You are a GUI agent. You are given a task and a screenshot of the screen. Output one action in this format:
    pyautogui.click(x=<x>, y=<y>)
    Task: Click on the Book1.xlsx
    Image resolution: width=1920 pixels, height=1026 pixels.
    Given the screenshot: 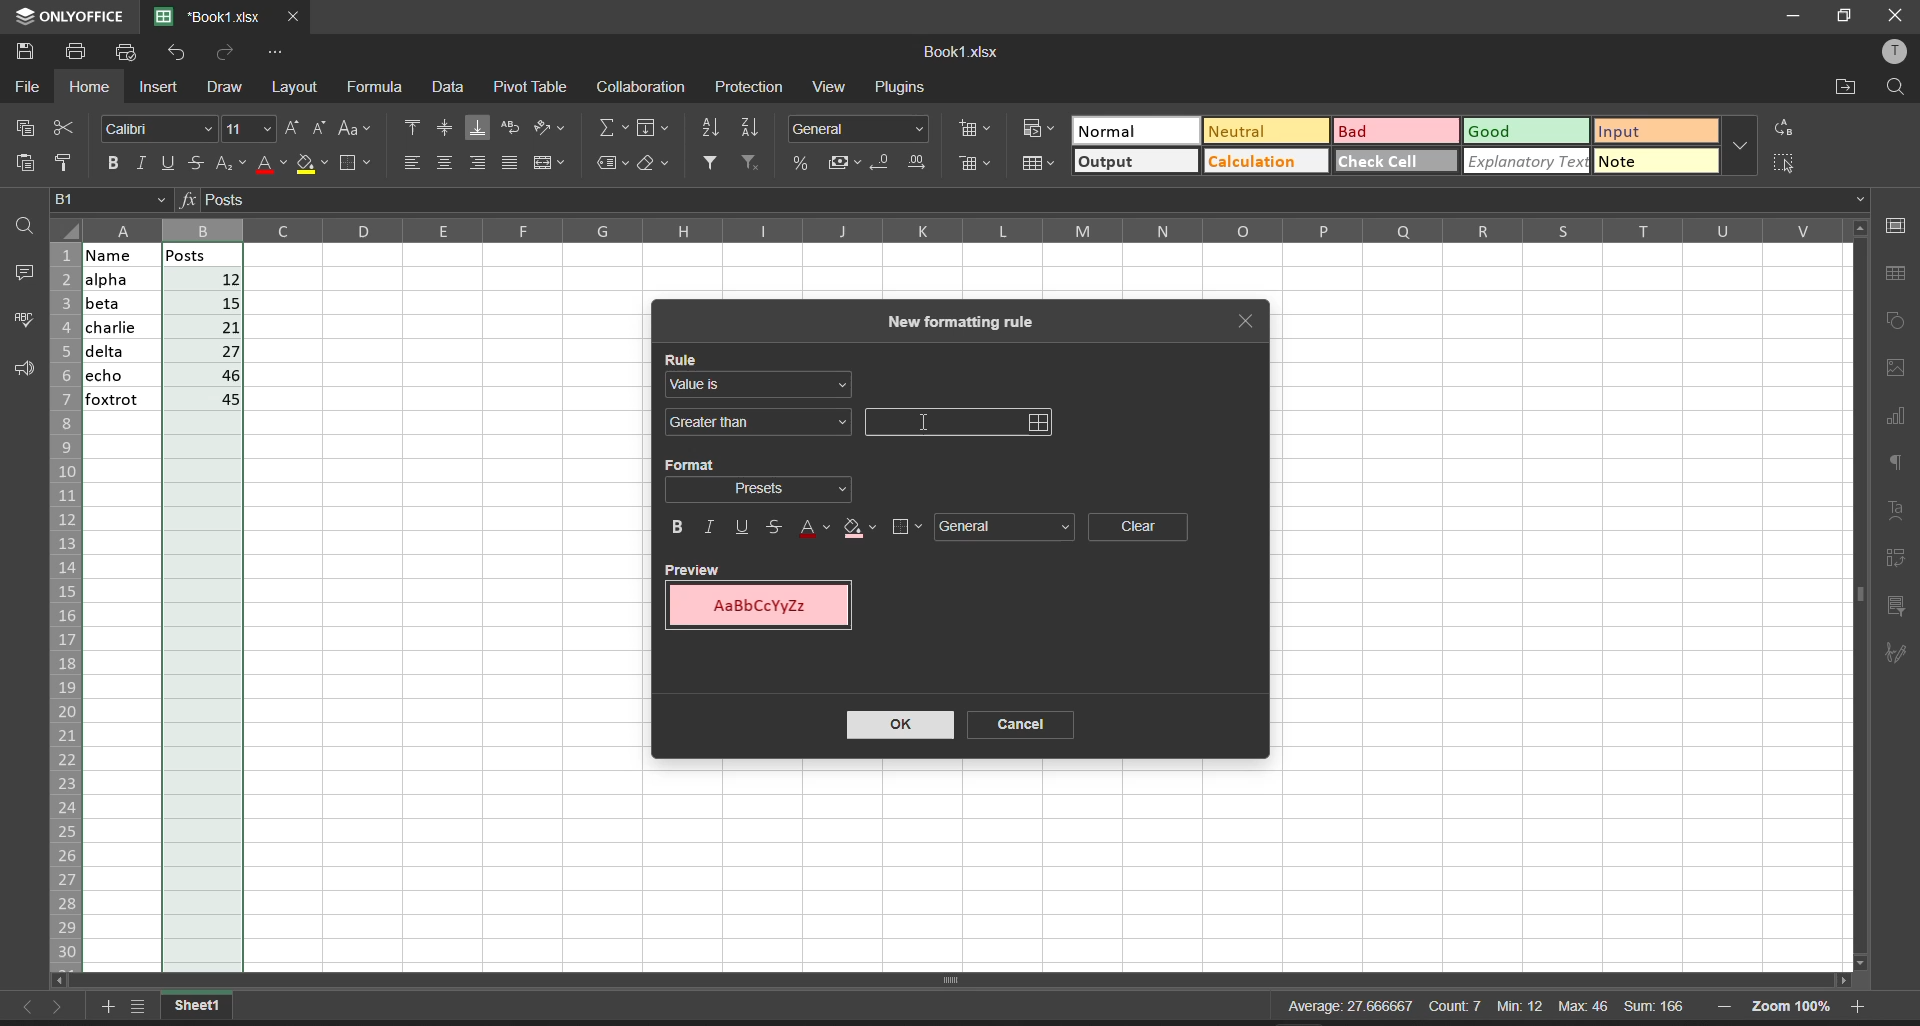 What is the action you would take?
    pyautogui.click(x=959, y=51)
    